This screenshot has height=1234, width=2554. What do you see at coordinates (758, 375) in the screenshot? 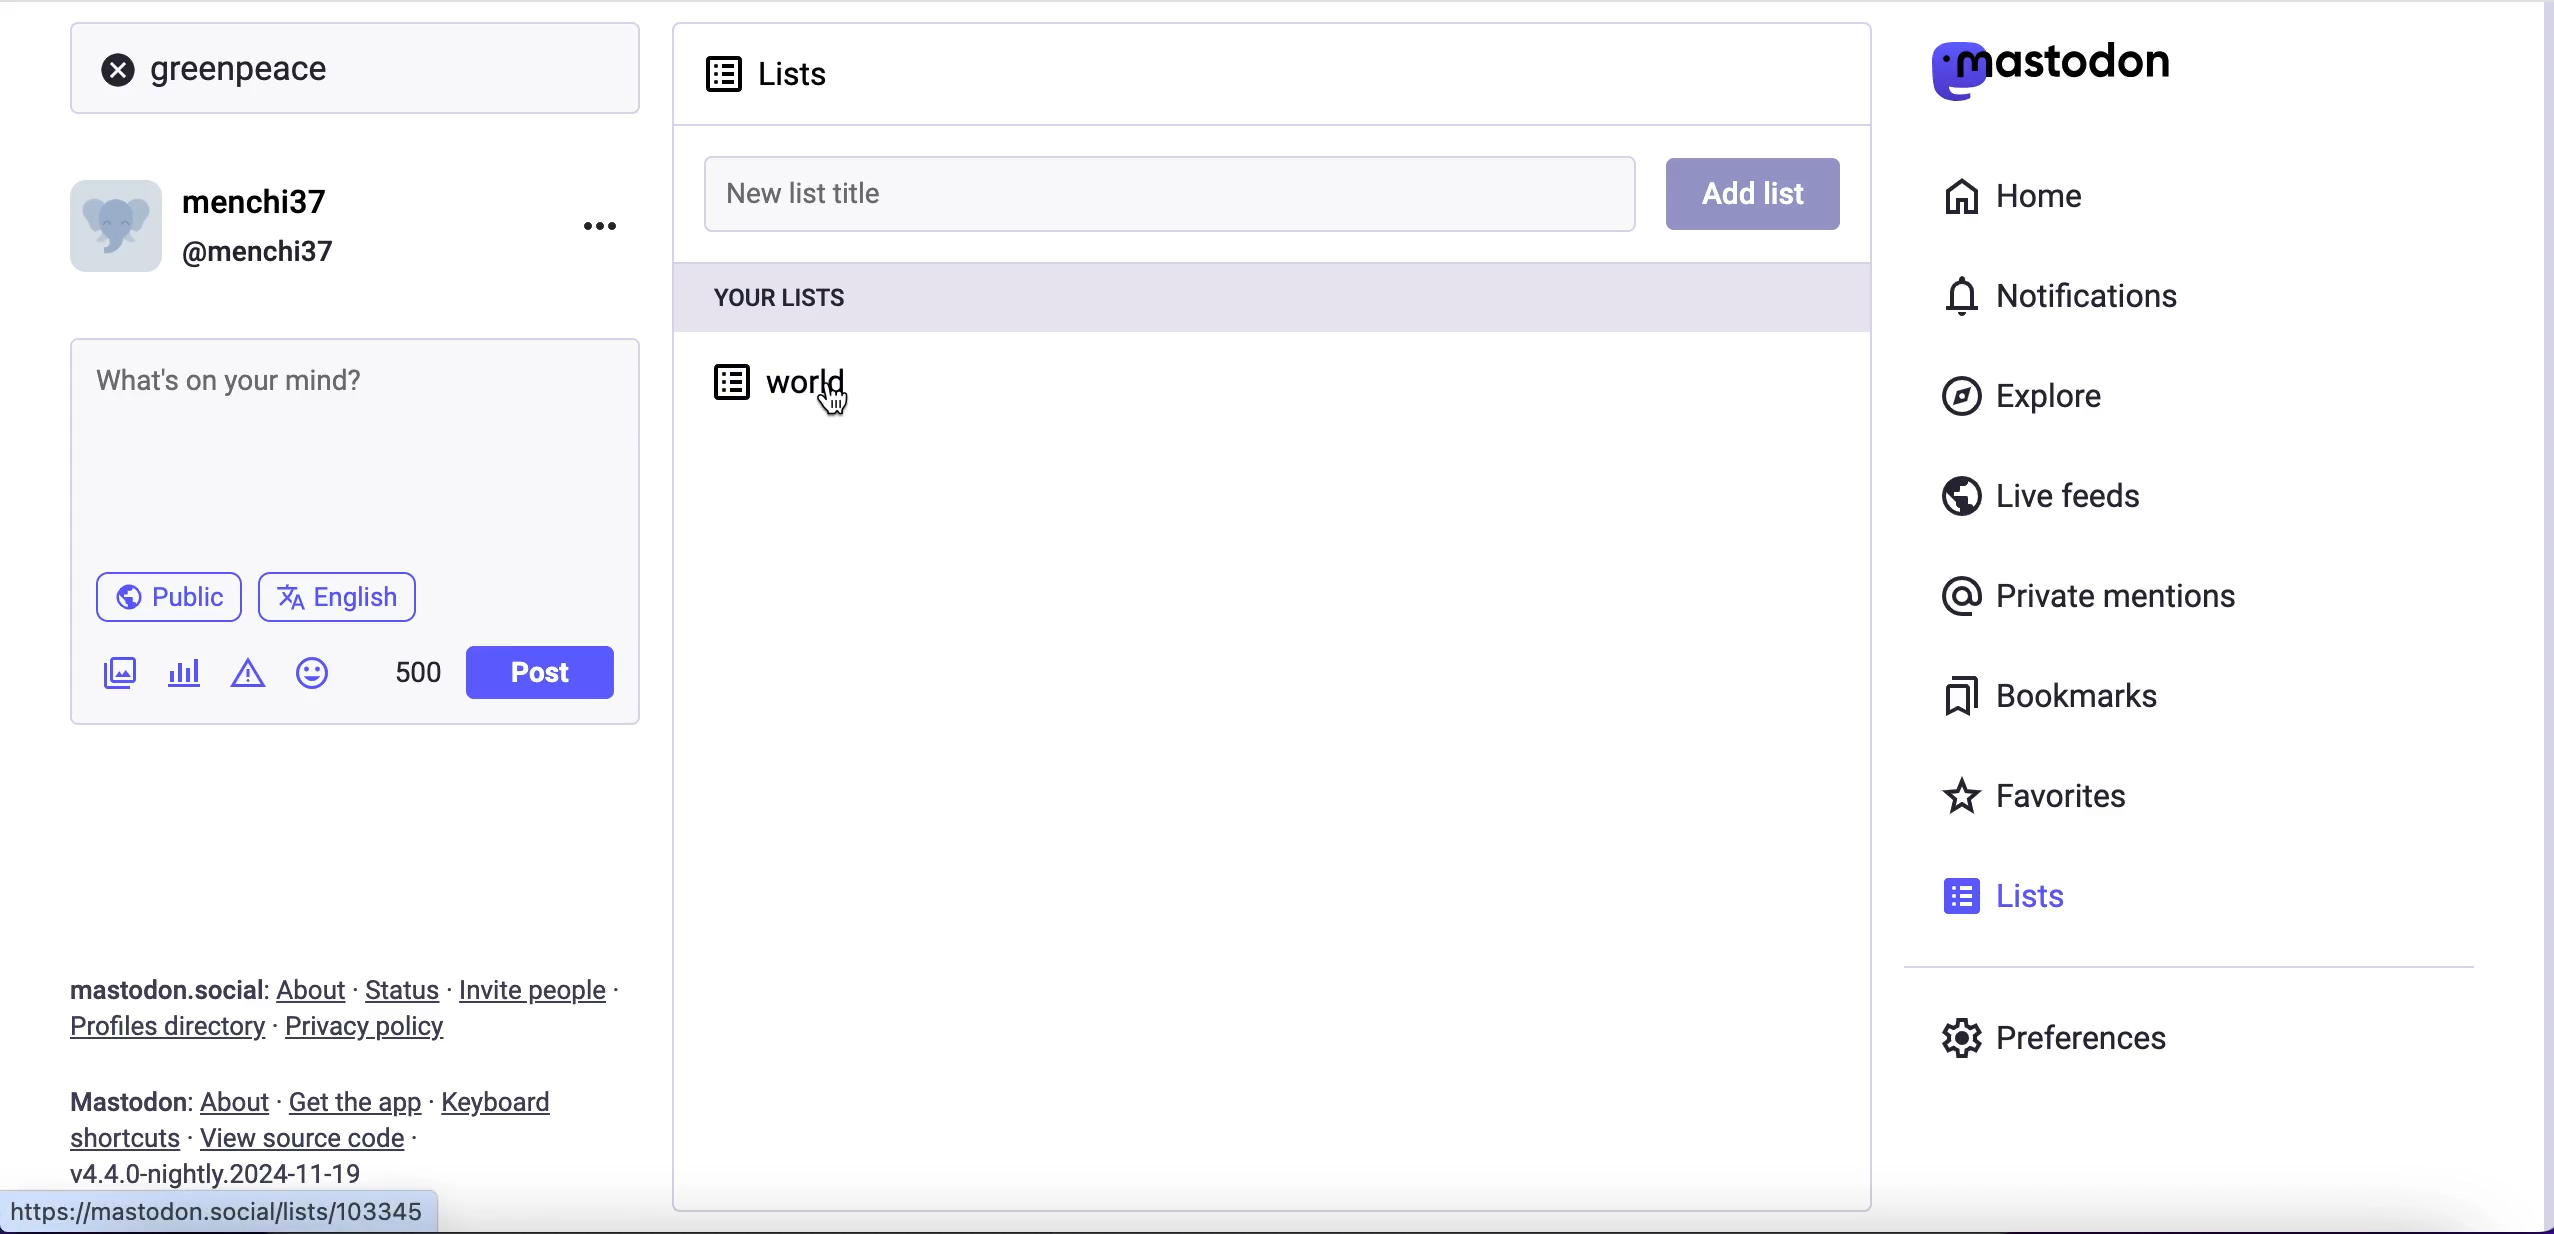
I see `world` at bounding box center [758, 375].